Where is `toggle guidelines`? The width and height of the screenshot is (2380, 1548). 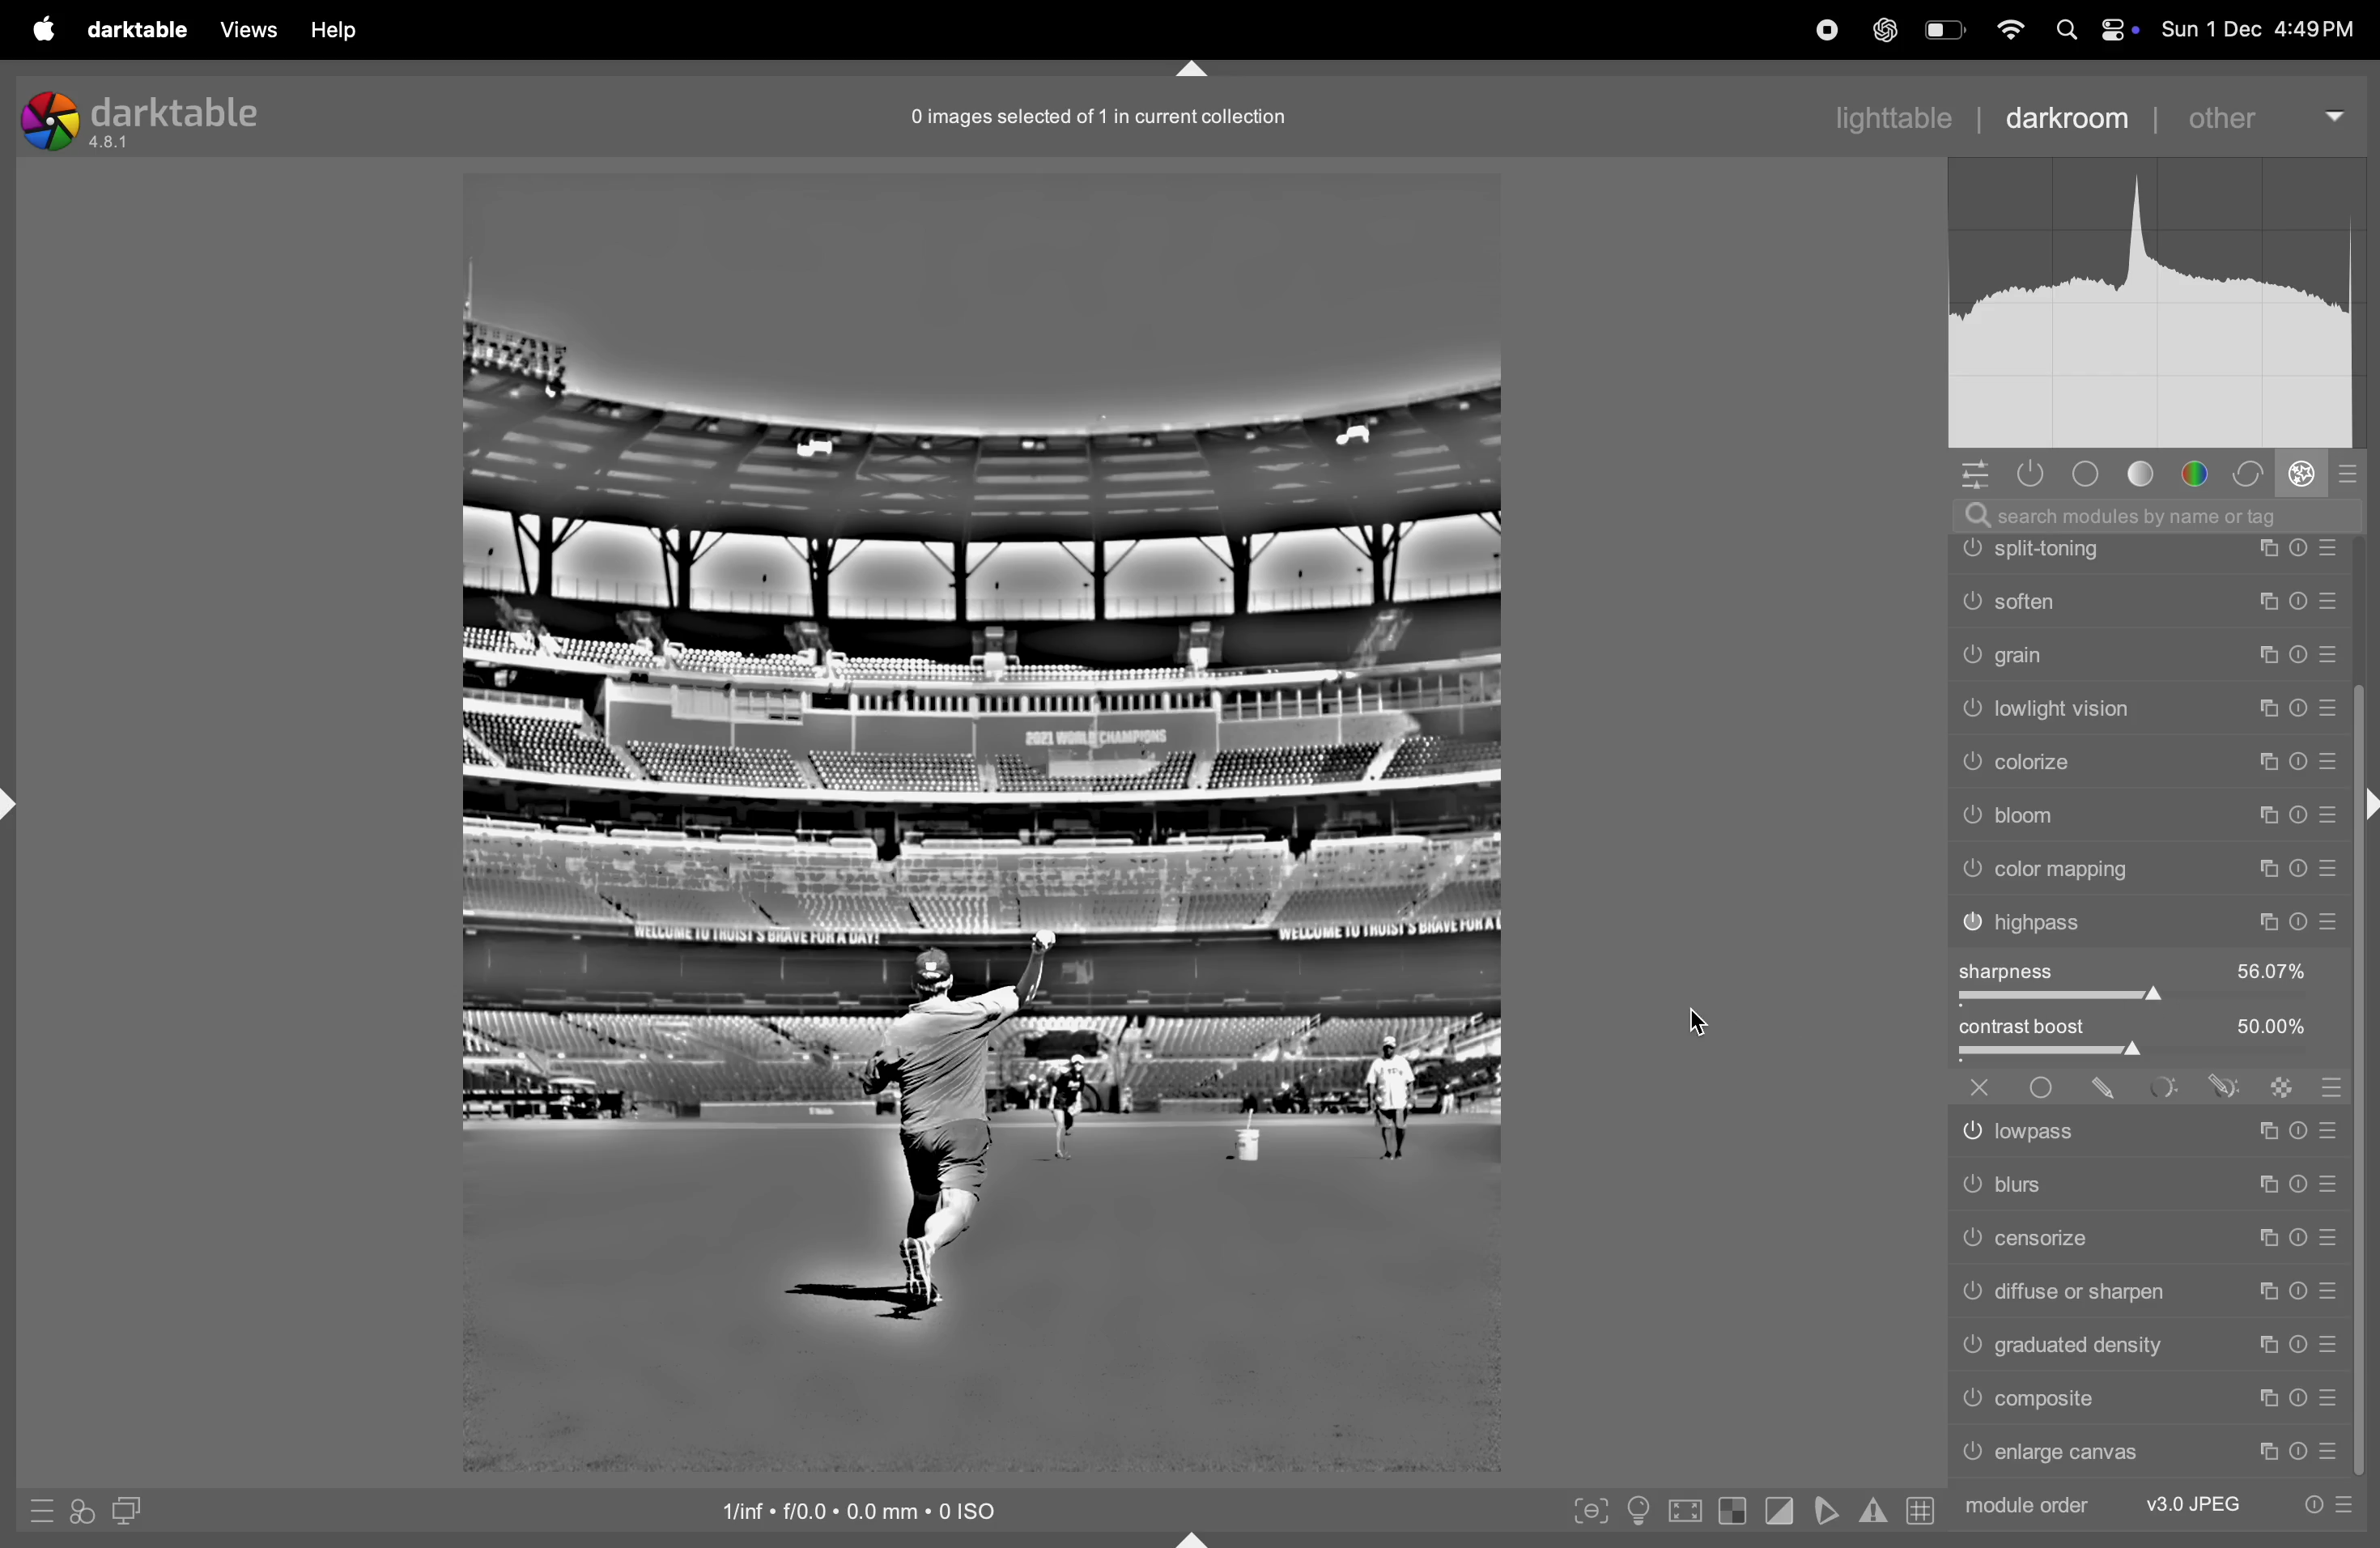 toggle guidelines is located at coordinates (1921, 1510).